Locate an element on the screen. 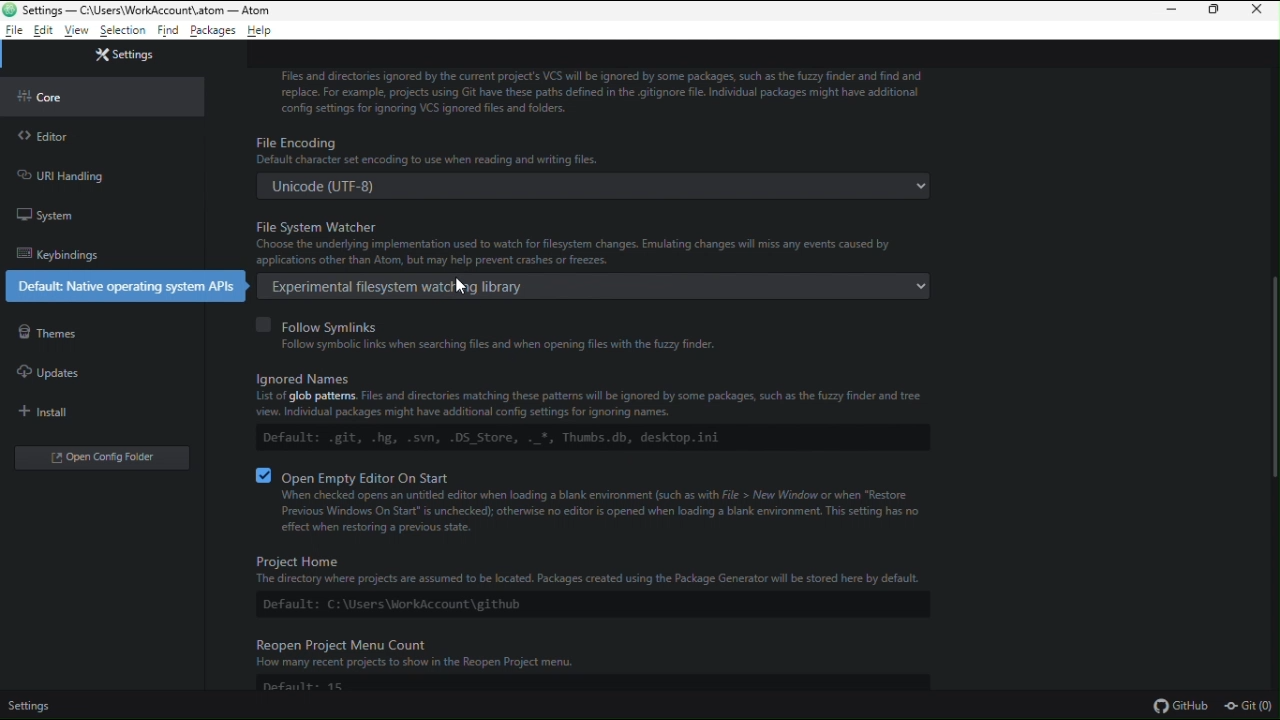  File is located at coordinates (14, 31).